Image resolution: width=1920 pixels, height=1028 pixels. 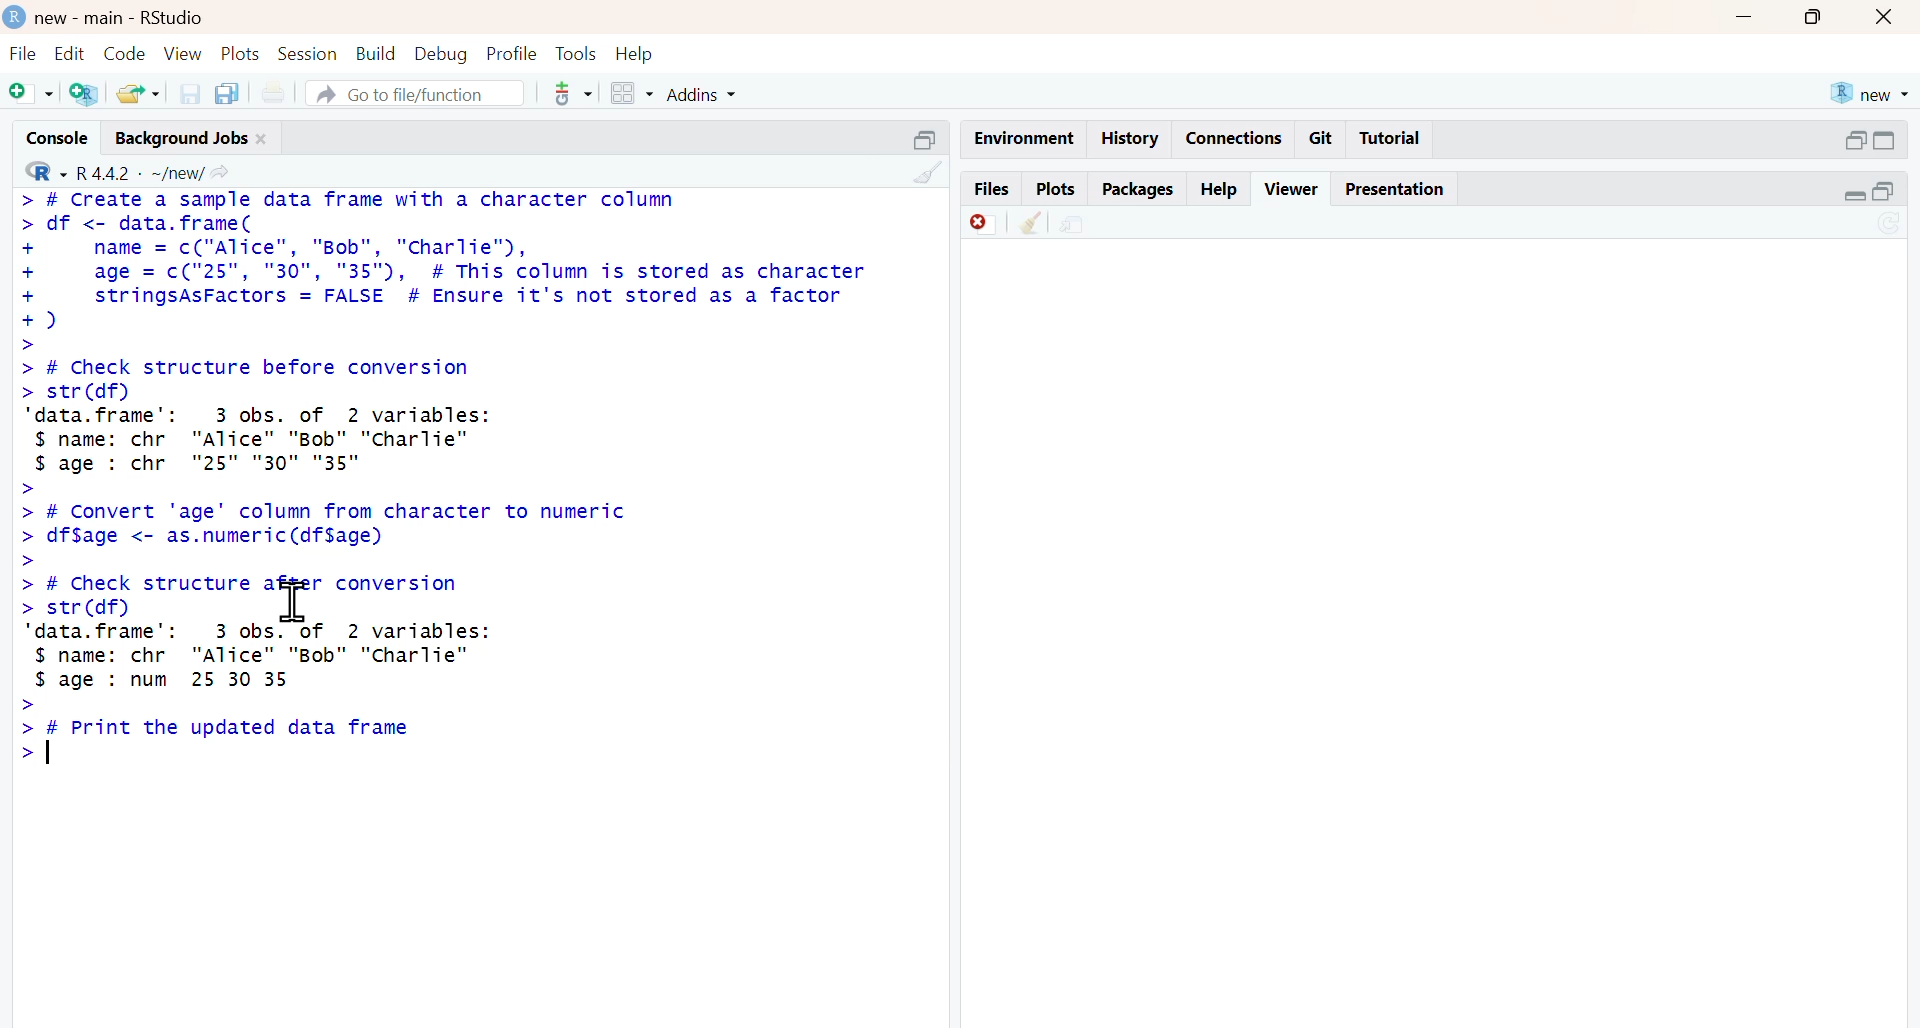 What do you see at coordinates (1892, 225) in the screenshot?
I see `sync` at bounding box center [1892, 225].